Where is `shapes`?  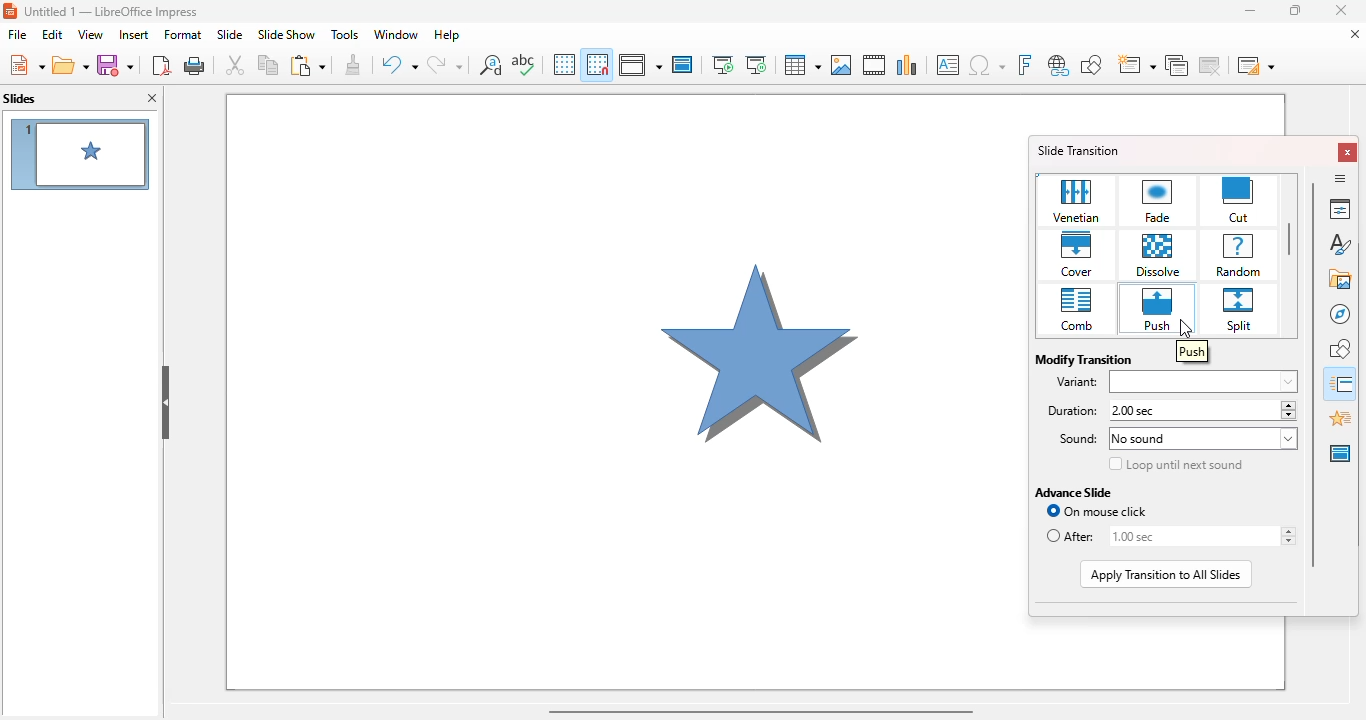 shapes is located at coordinates (1342, 348).